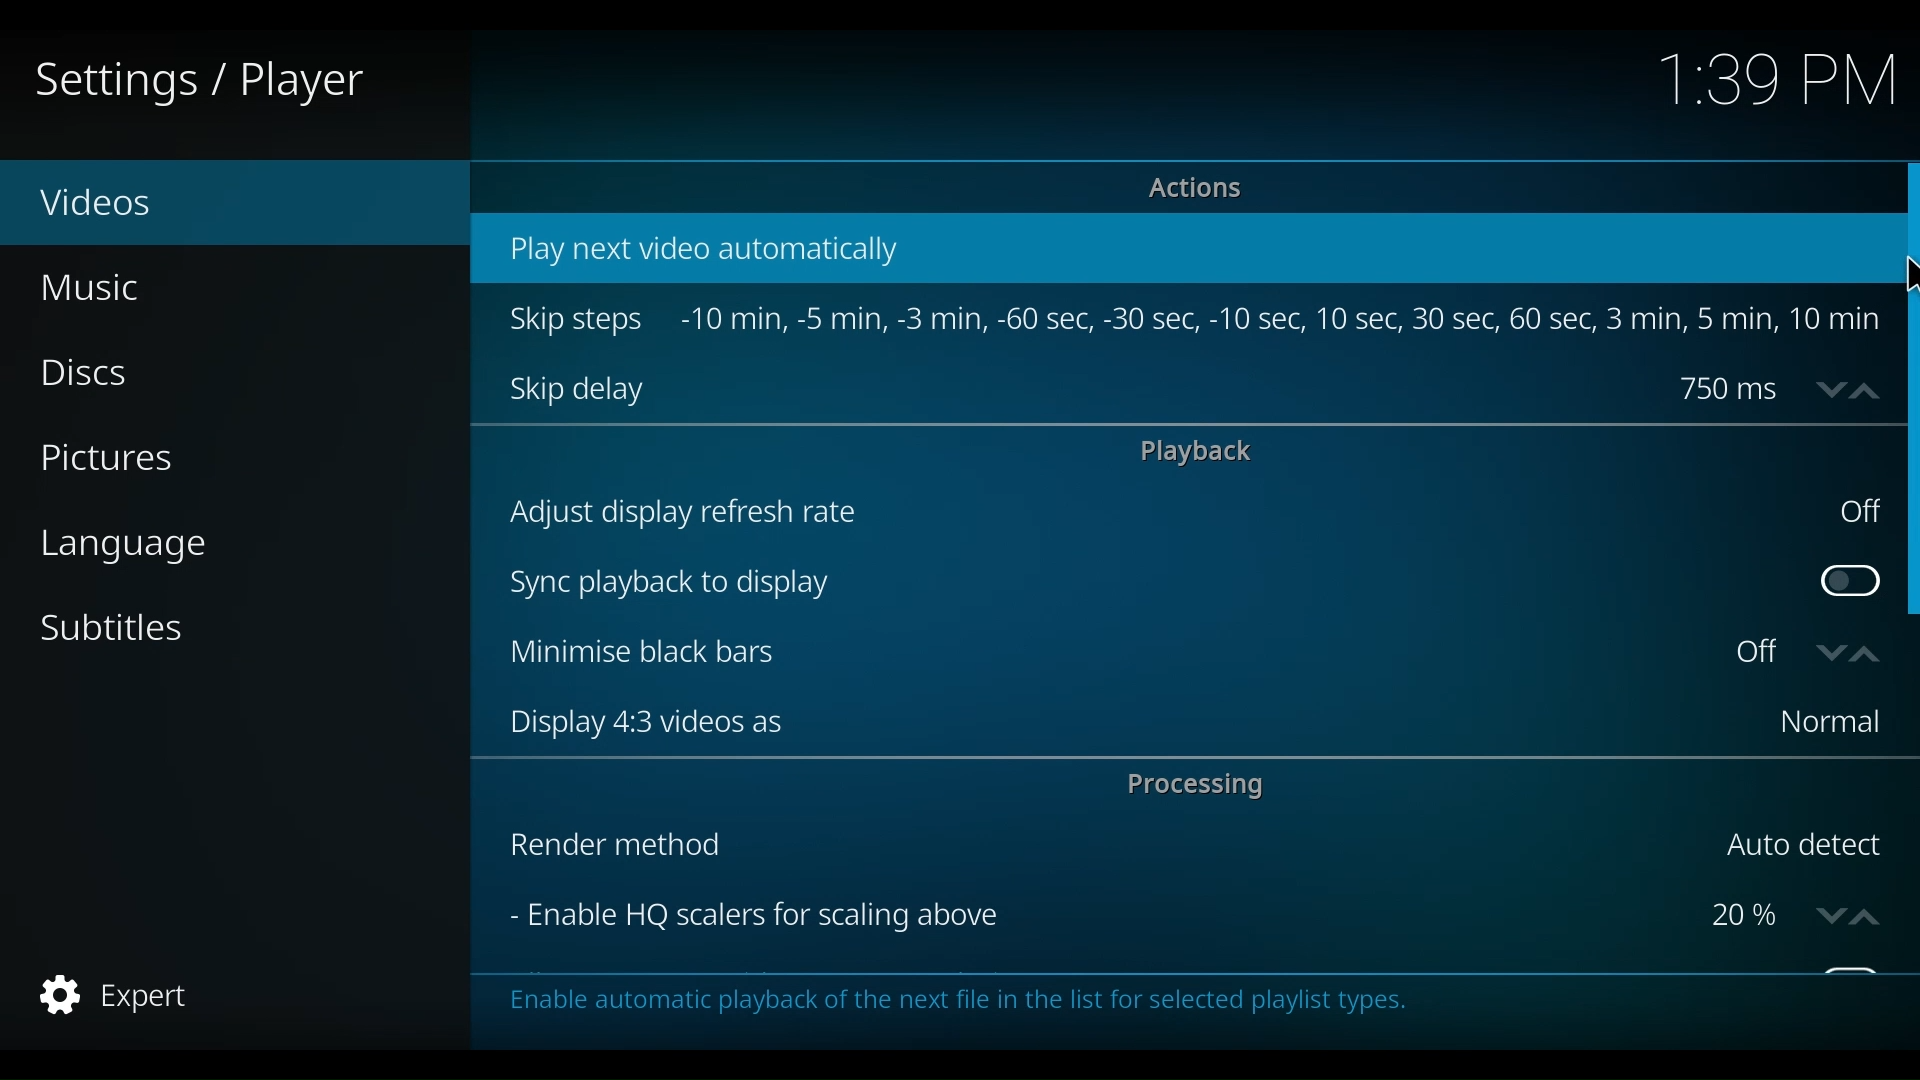 Image resolution: width=1920 pixels, height=1080 pixels. I want to click on Display 4:3 videos as, so click(1130, 721).